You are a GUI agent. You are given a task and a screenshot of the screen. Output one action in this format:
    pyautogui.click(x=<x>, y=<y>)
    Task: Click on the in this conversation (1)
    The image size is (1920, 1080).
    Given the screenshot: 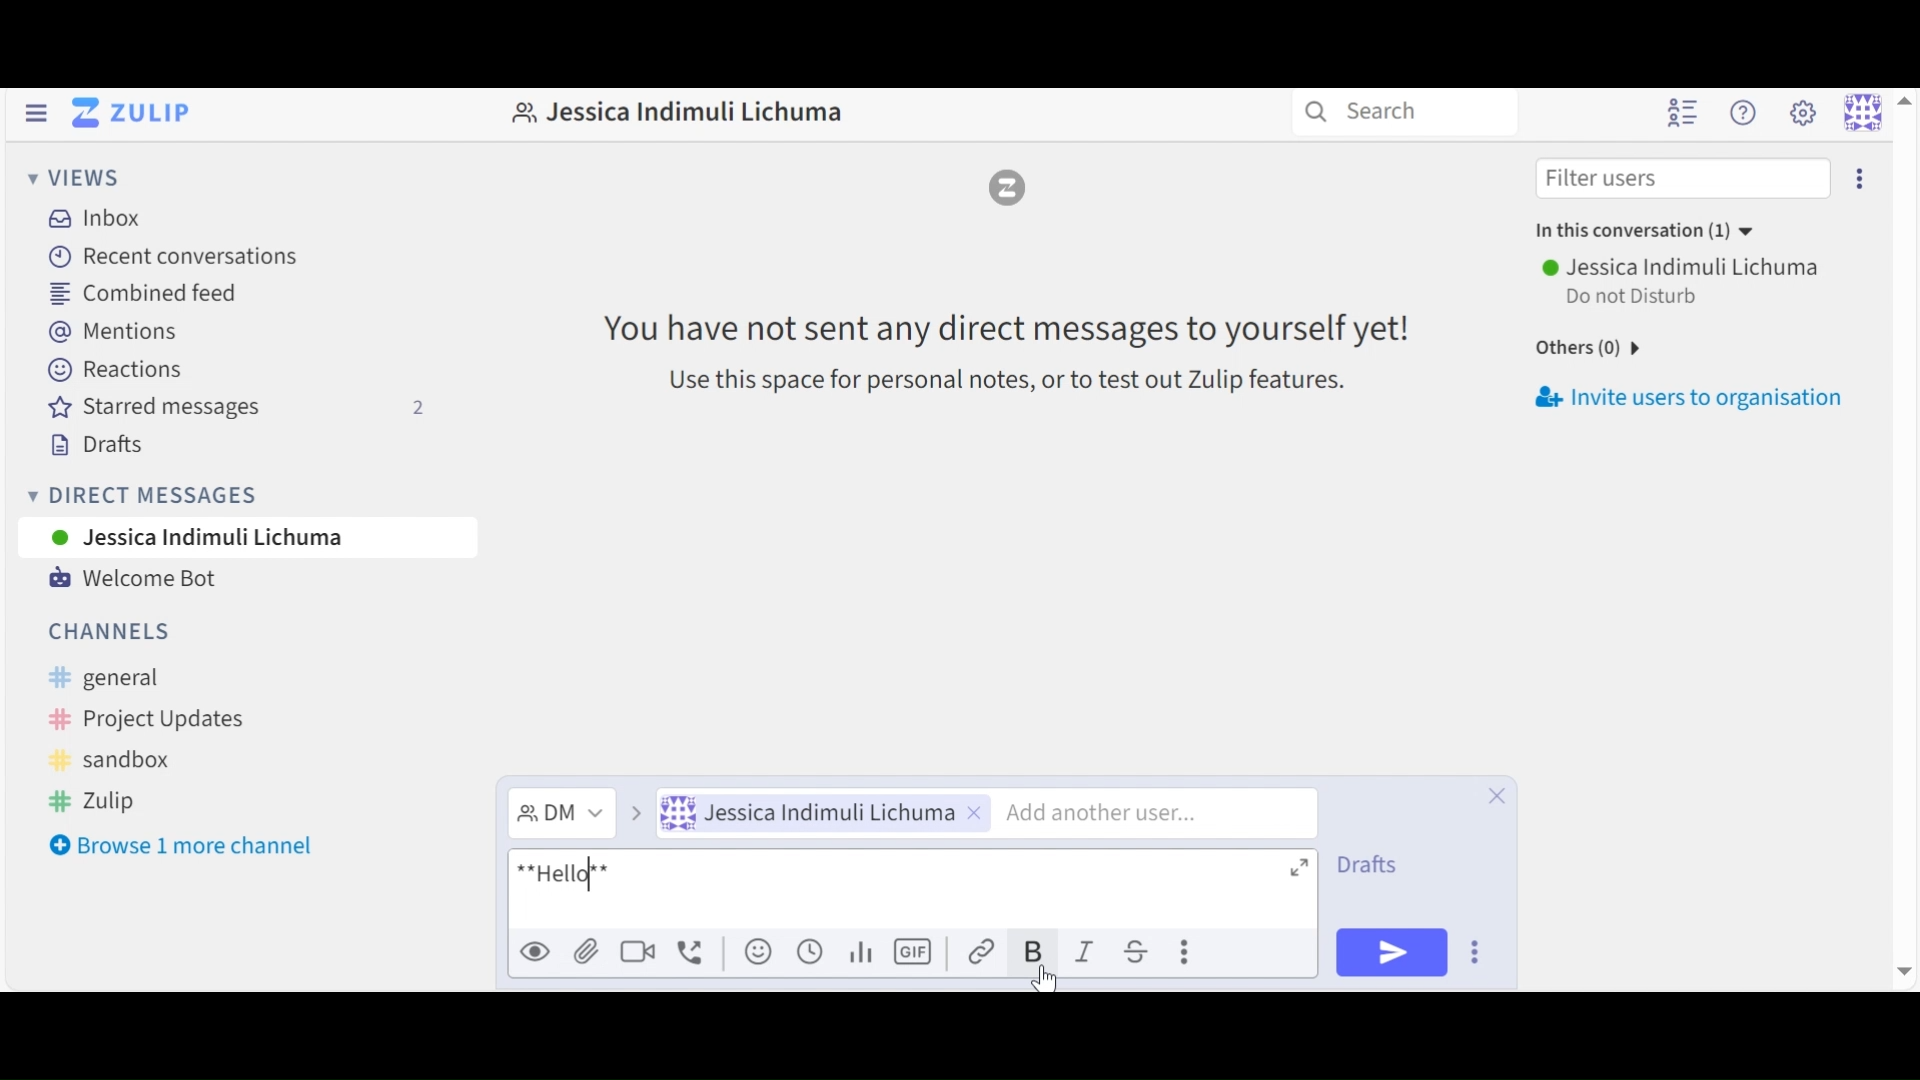 What is the action you would take?
    pyautogui.click(x=1648, y=229)
    